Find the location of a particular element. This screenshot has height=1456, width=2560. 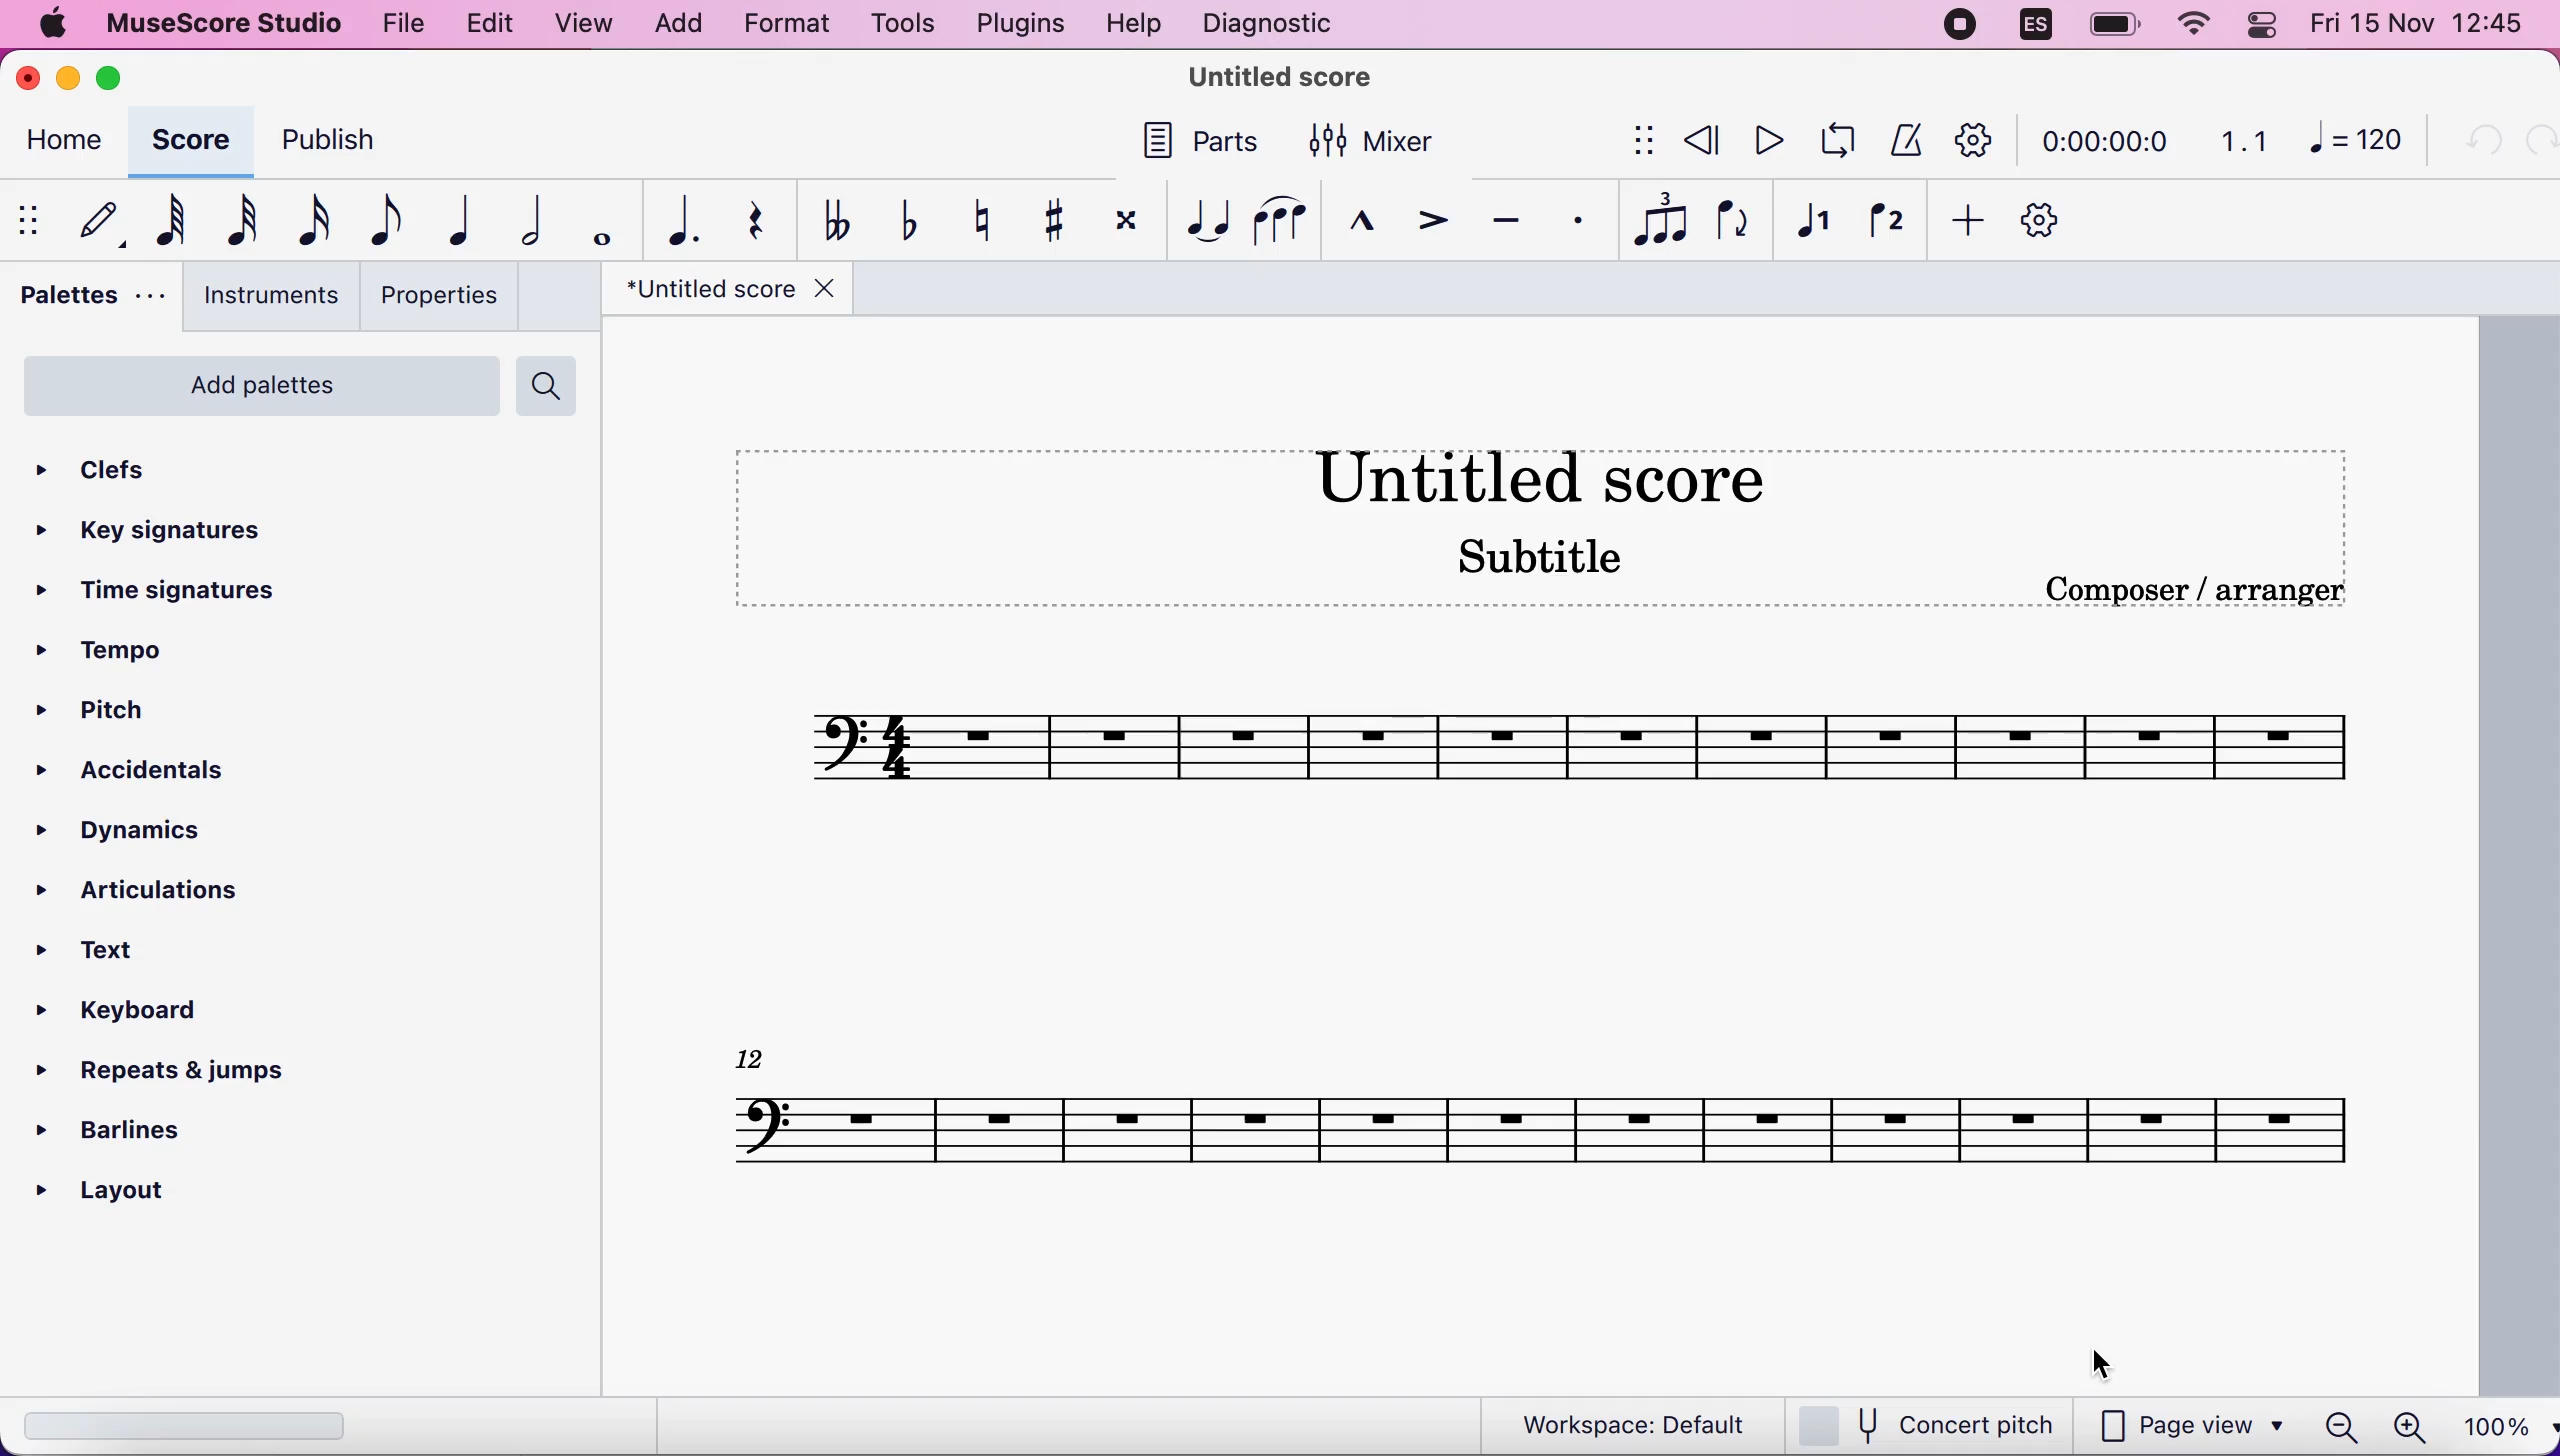

key signatures is located at coordinates (147, 526).